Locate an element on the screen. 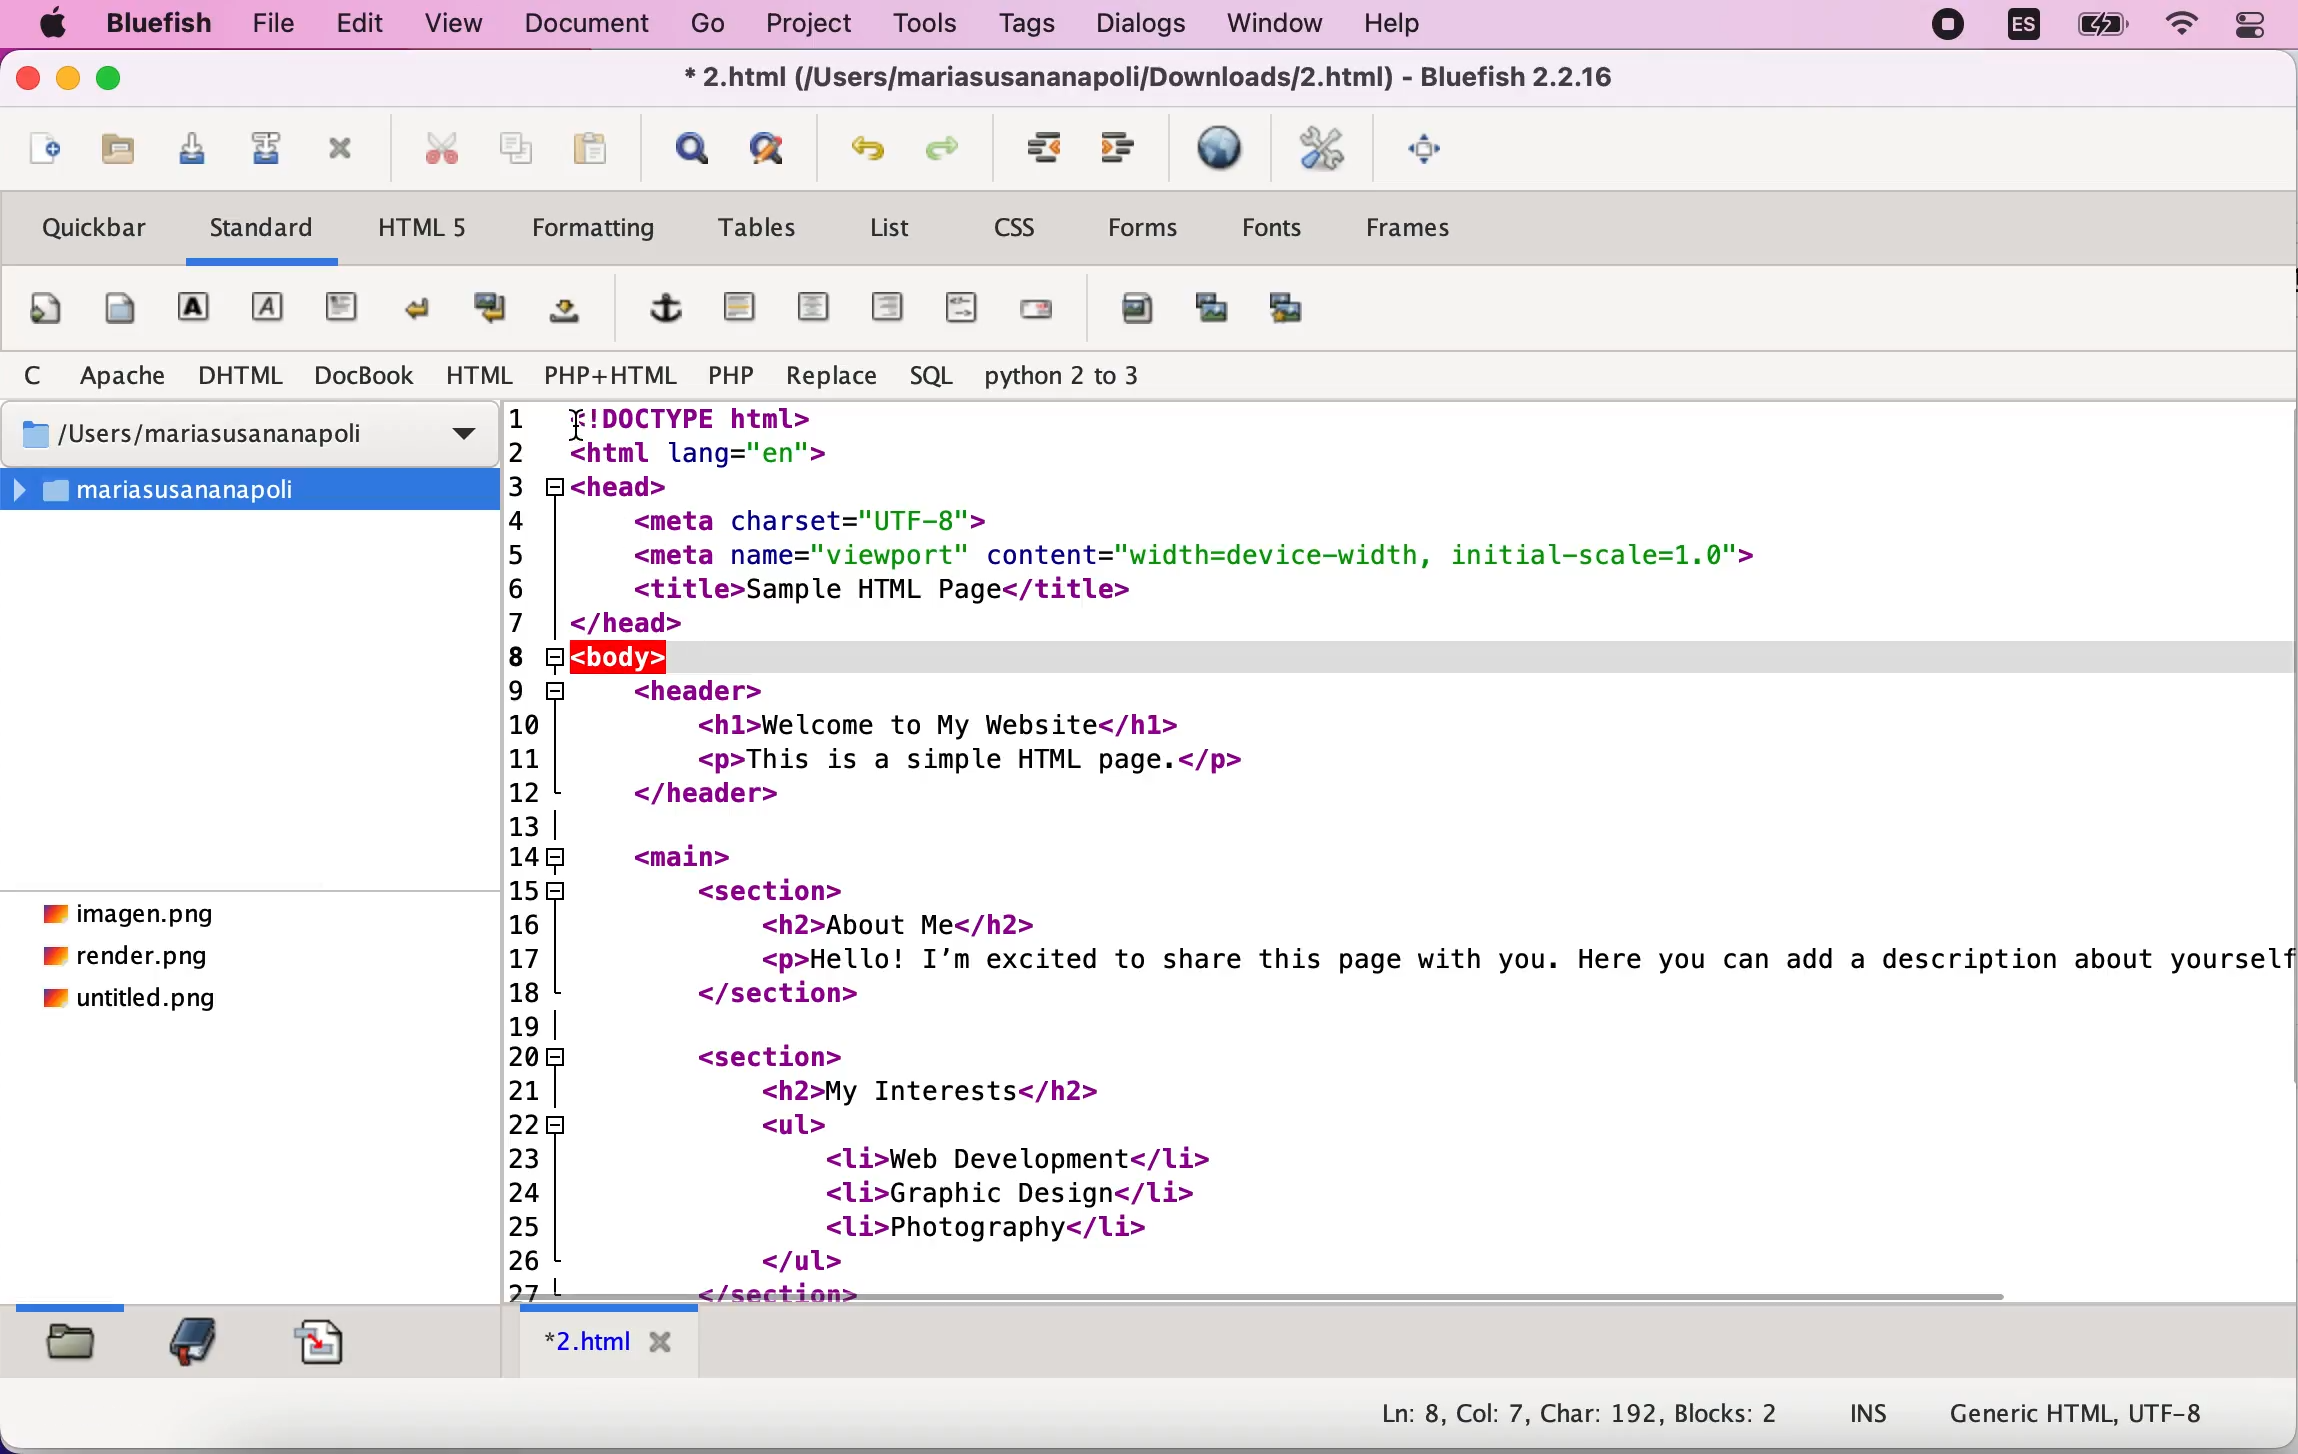 The height and width of the screenshot is (1454, 2298). maximize is located at coordinates (121, 81).